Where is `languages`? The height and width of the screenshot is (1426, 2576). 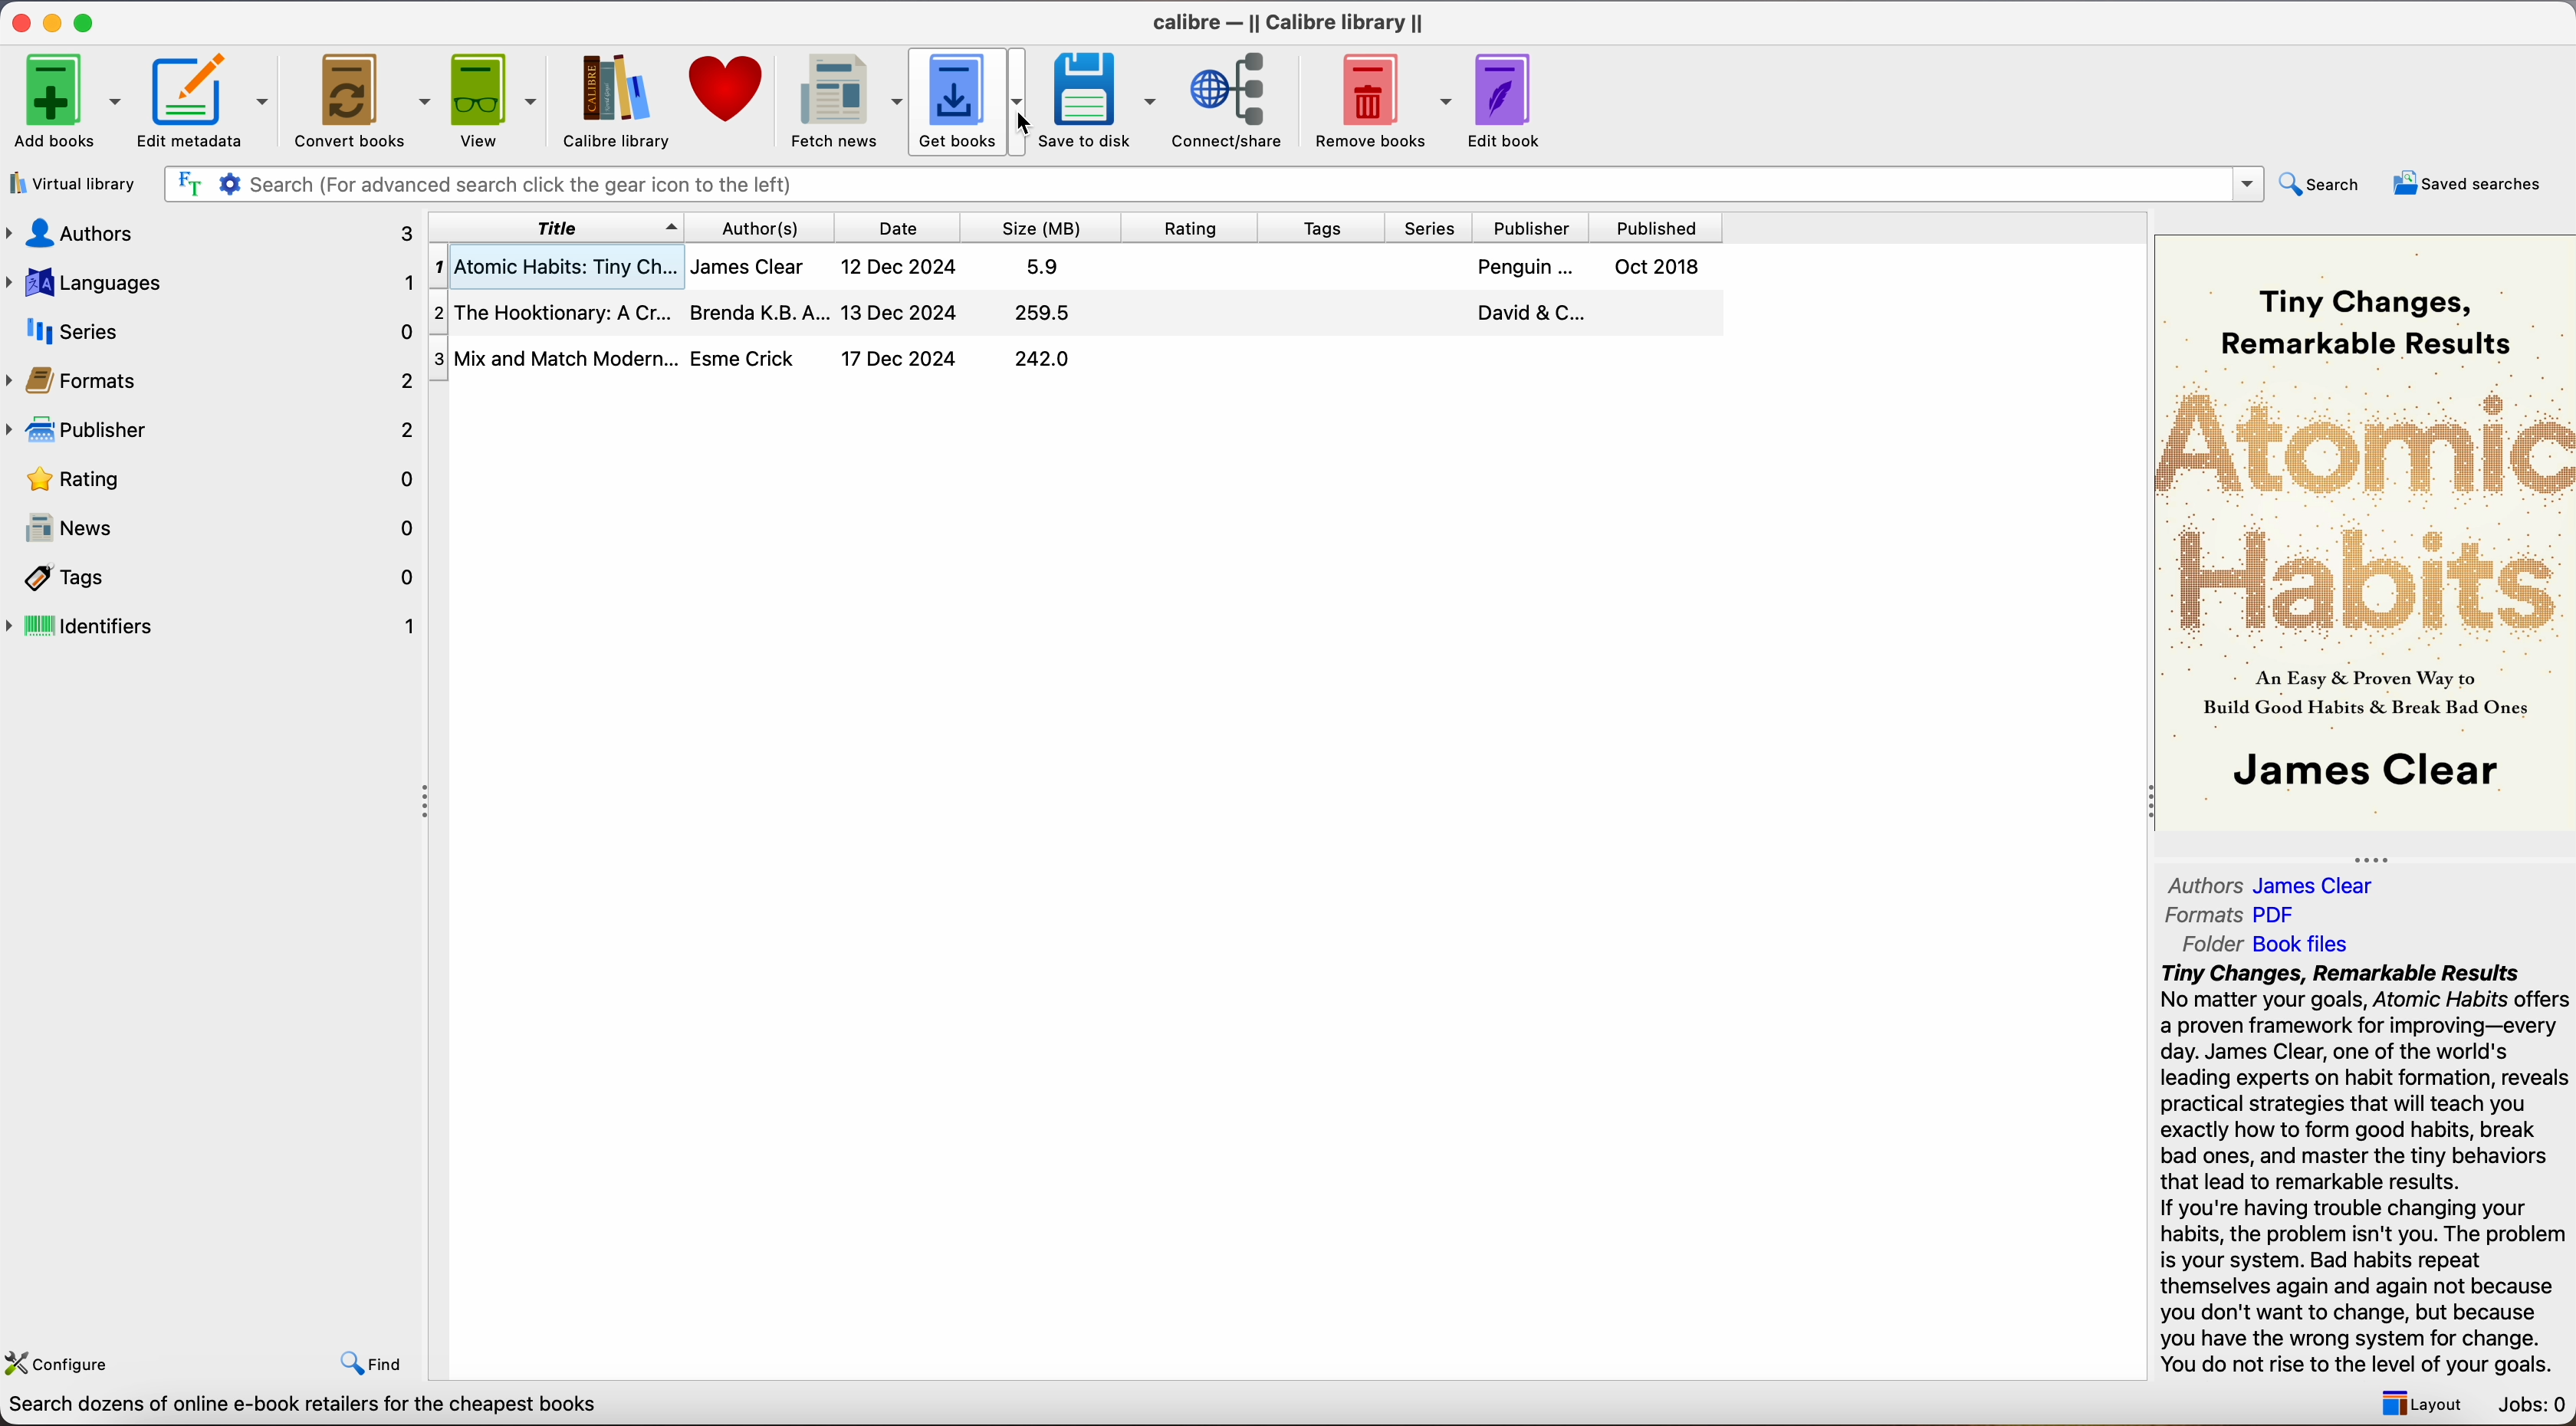
languages is located at coordinates (209, 281).